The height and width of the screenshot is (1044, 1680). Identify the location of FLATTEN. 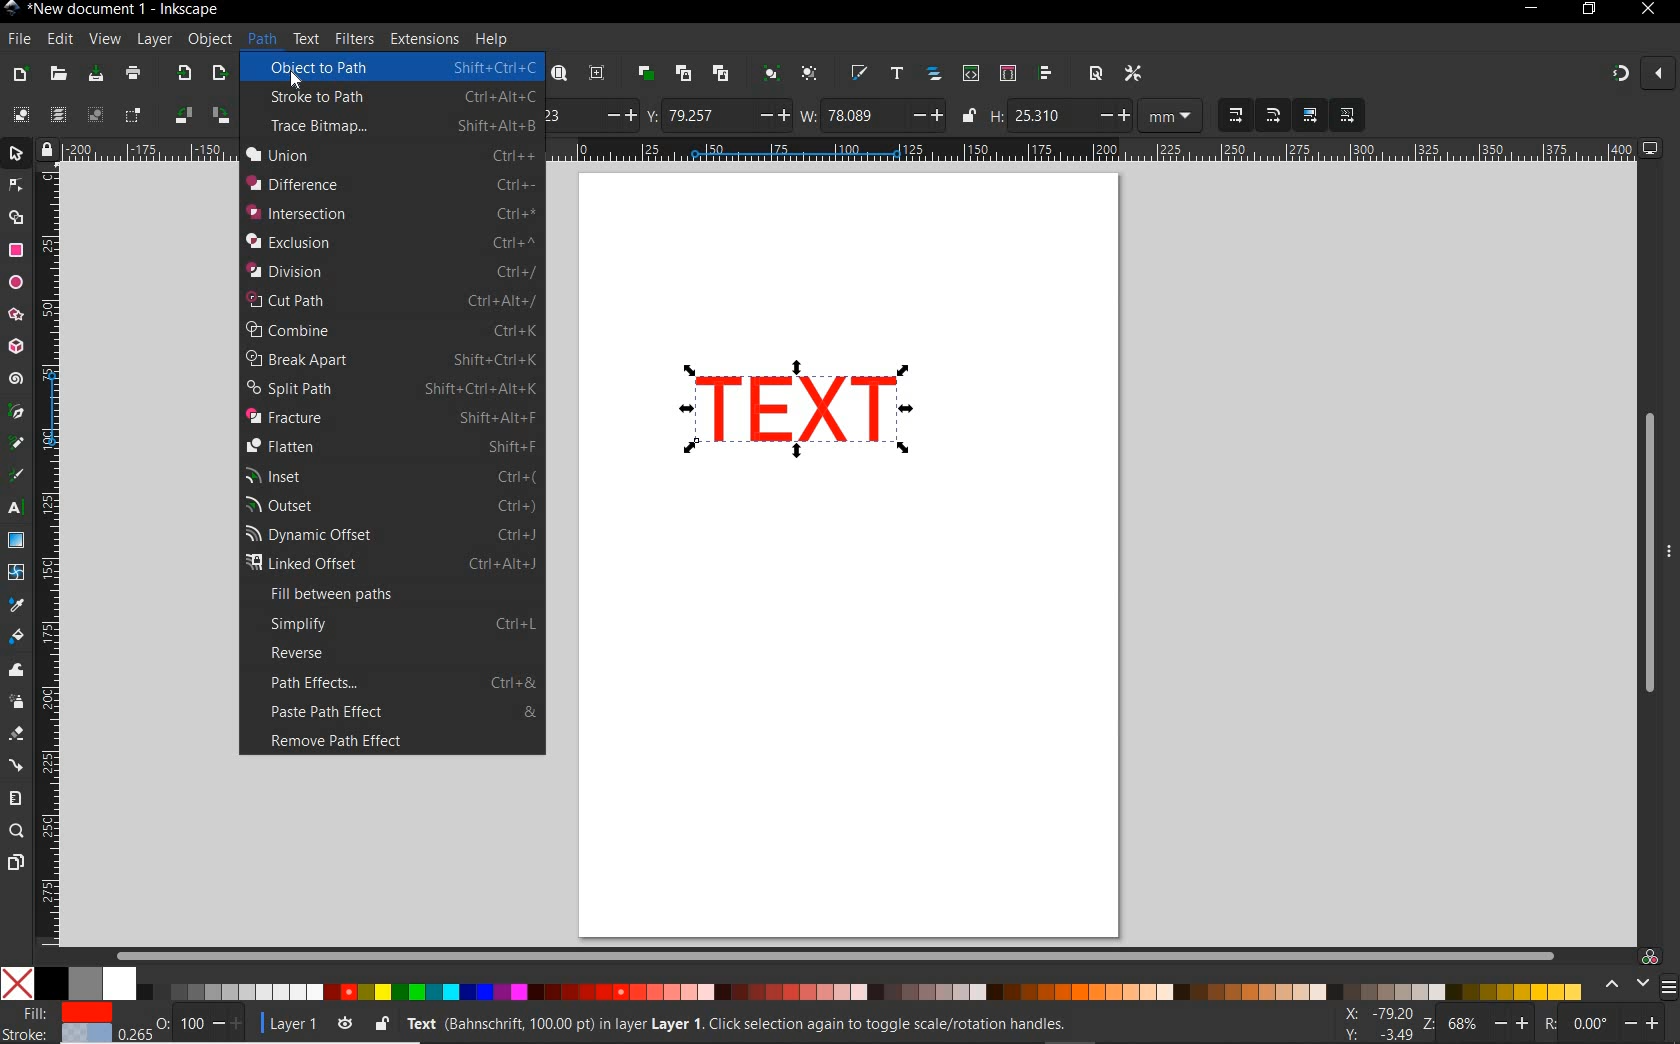
(389, 446).